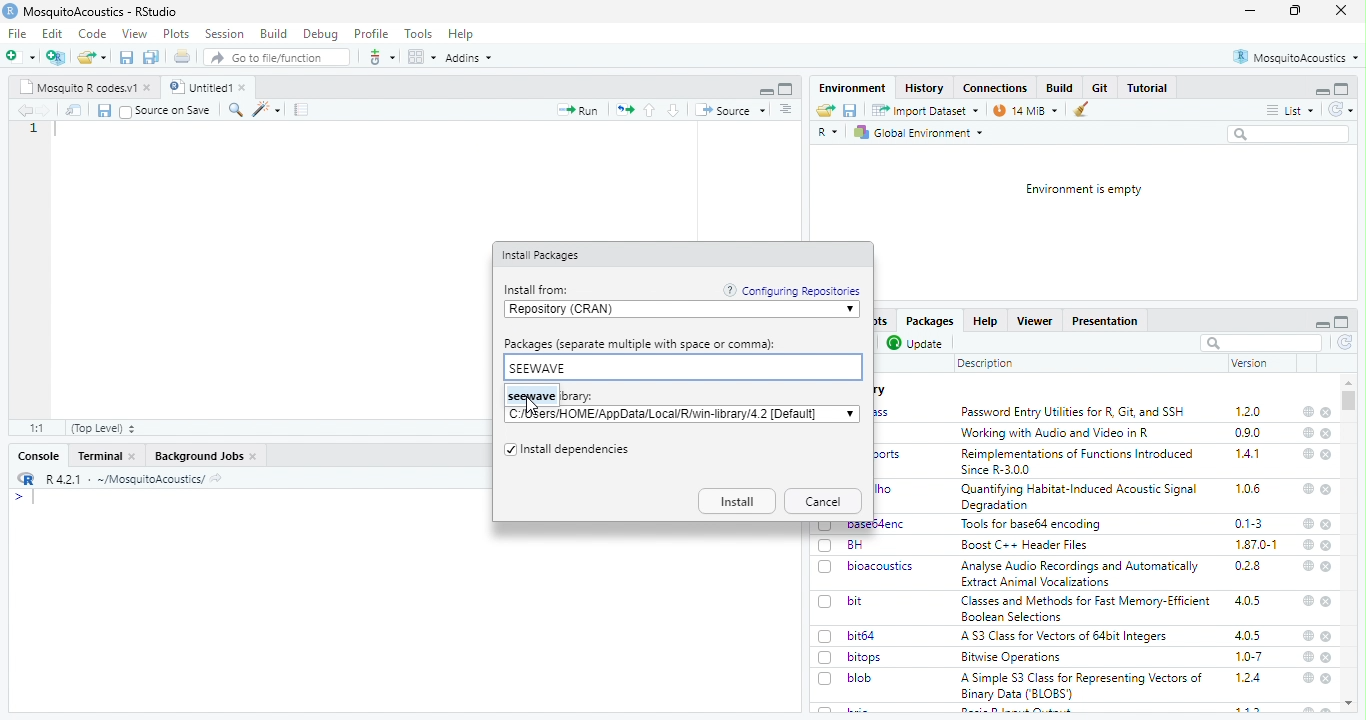 The width and height of the screenshot is (1366, 720). Describe the element at coordinates (373, 34) in the screenshot. I see `Profile` at that location.